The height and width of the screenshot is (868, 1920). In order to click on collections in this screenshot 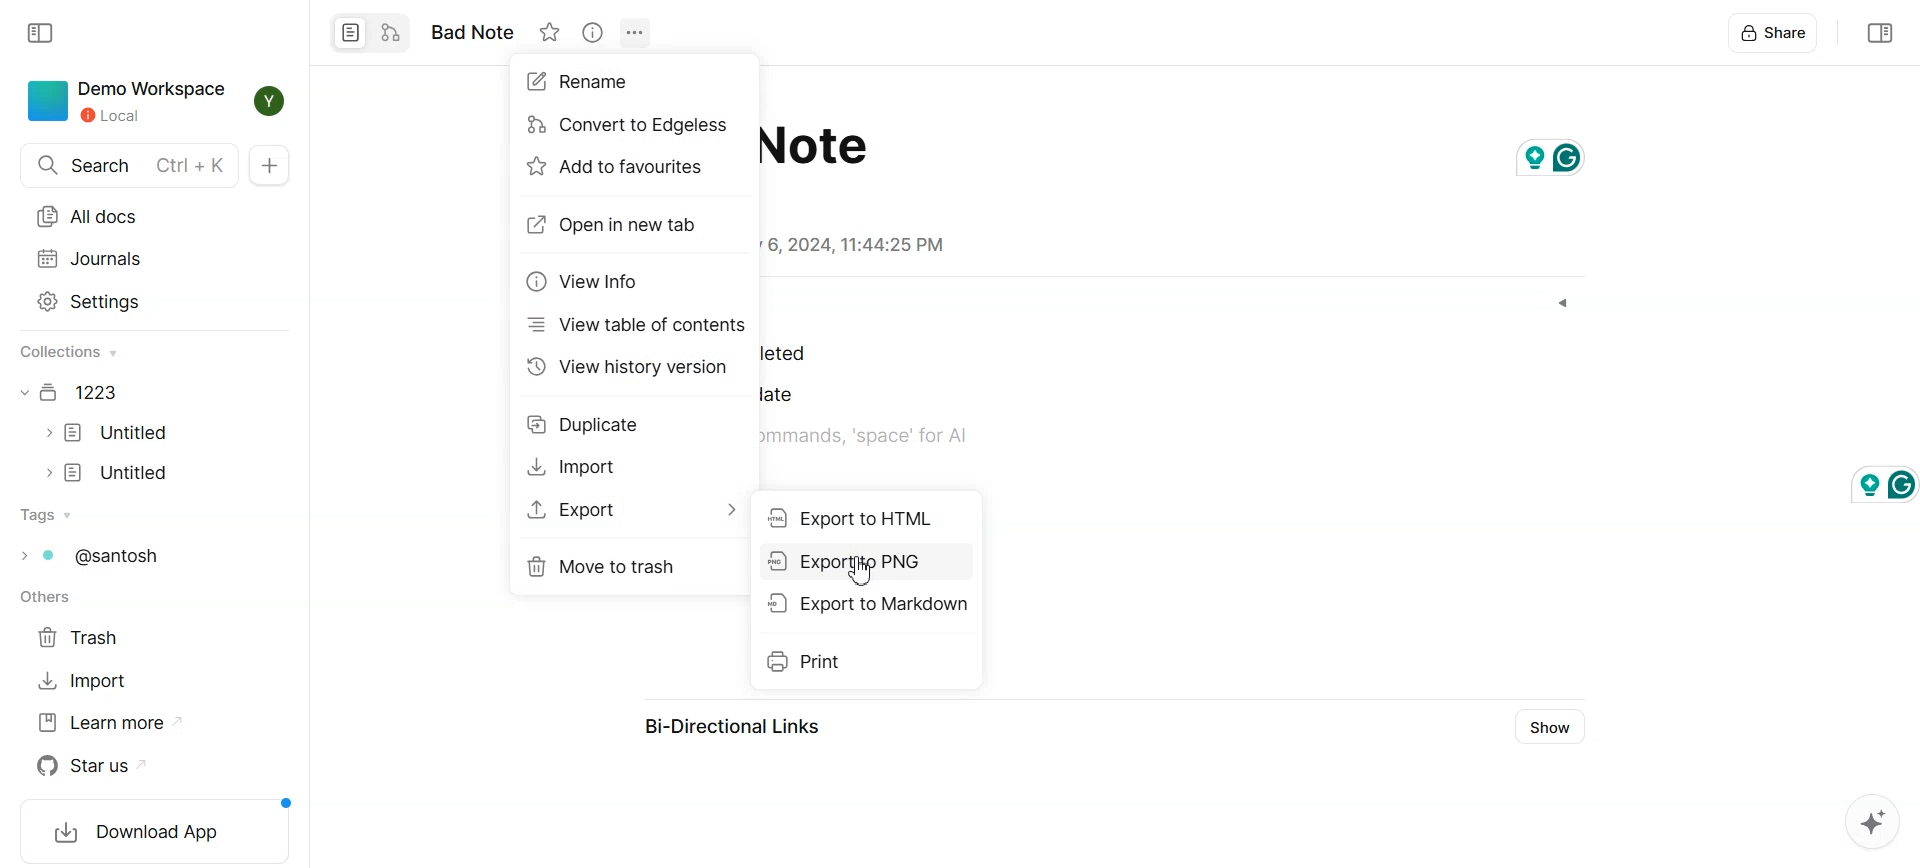, I will do `click(71, 353)`.